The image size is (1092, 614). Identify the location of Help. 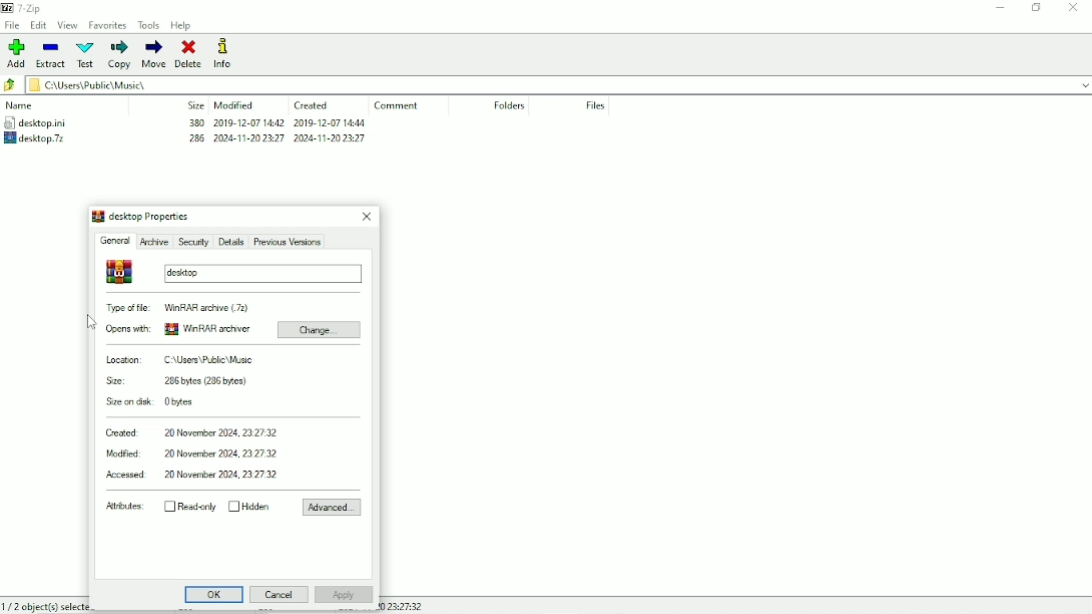
(183, 25).